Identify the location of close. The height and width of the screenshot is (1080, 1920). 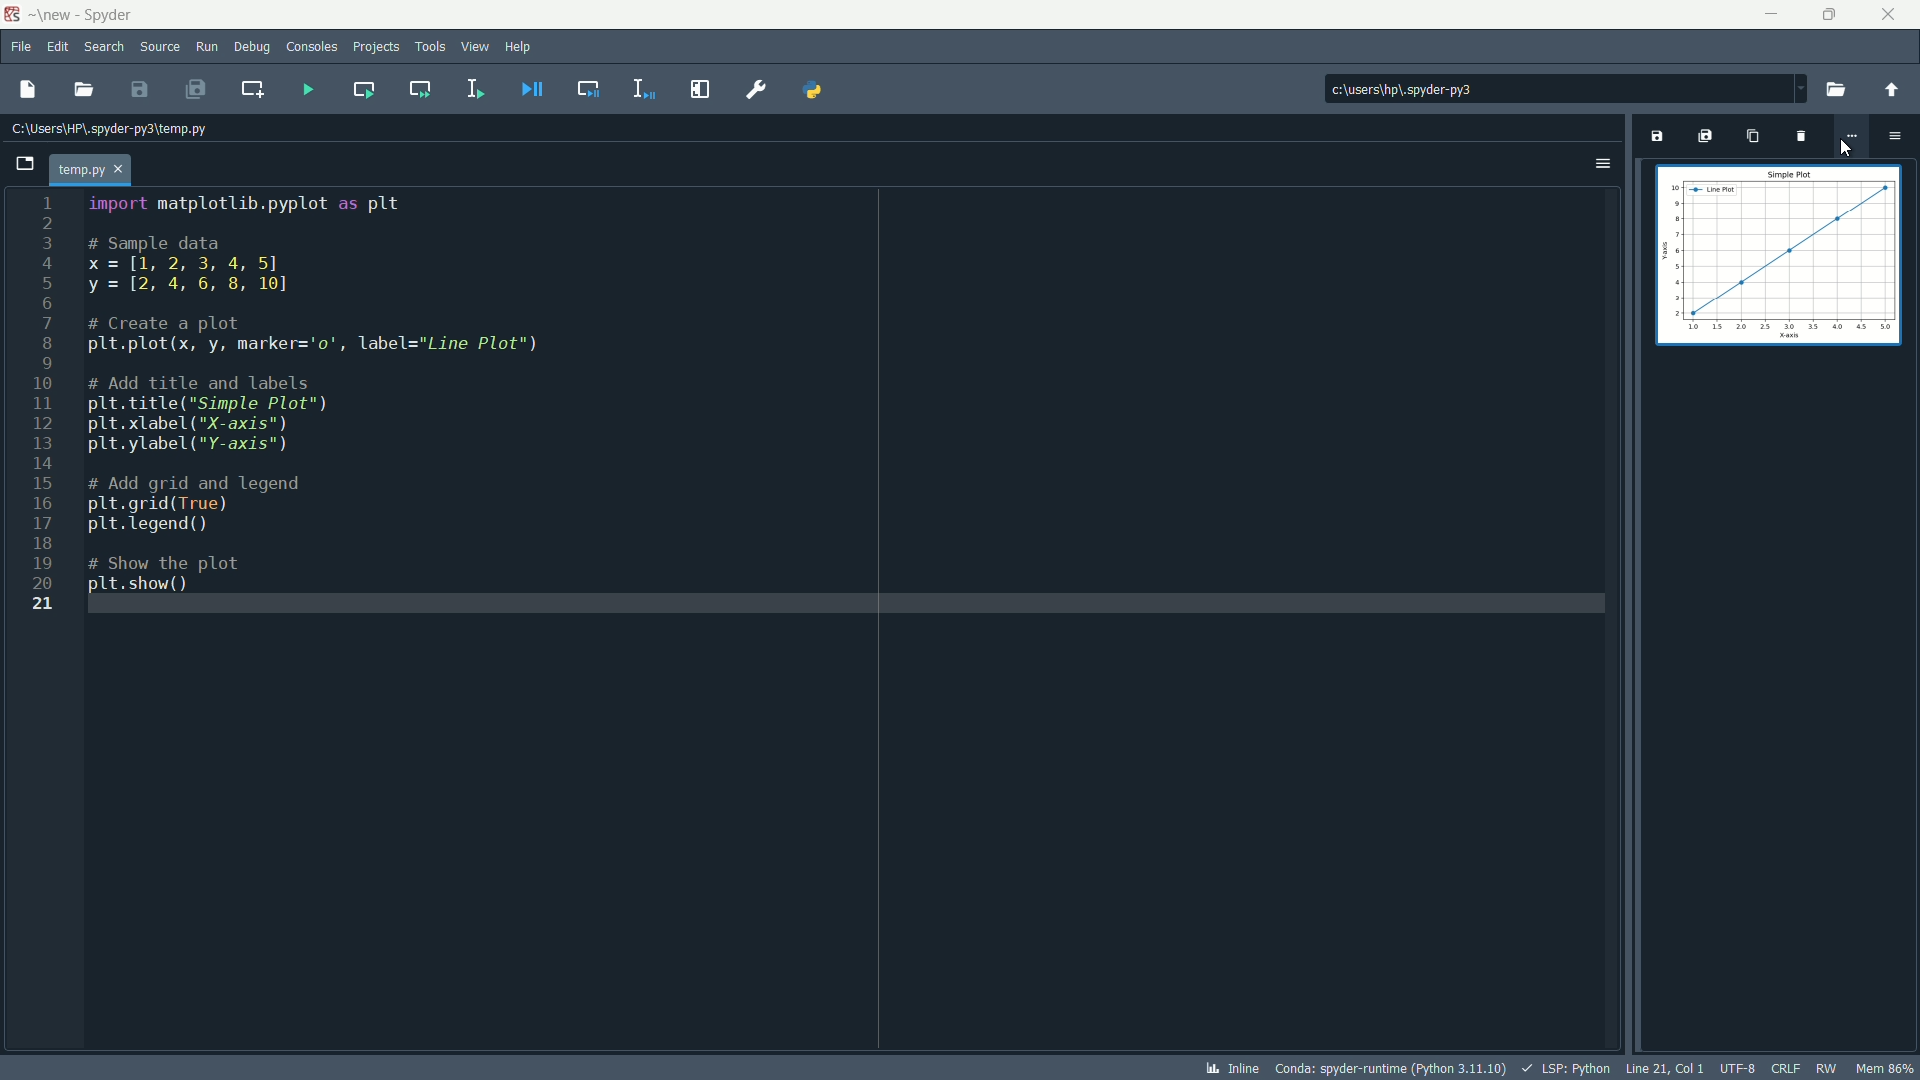
(93, 166).